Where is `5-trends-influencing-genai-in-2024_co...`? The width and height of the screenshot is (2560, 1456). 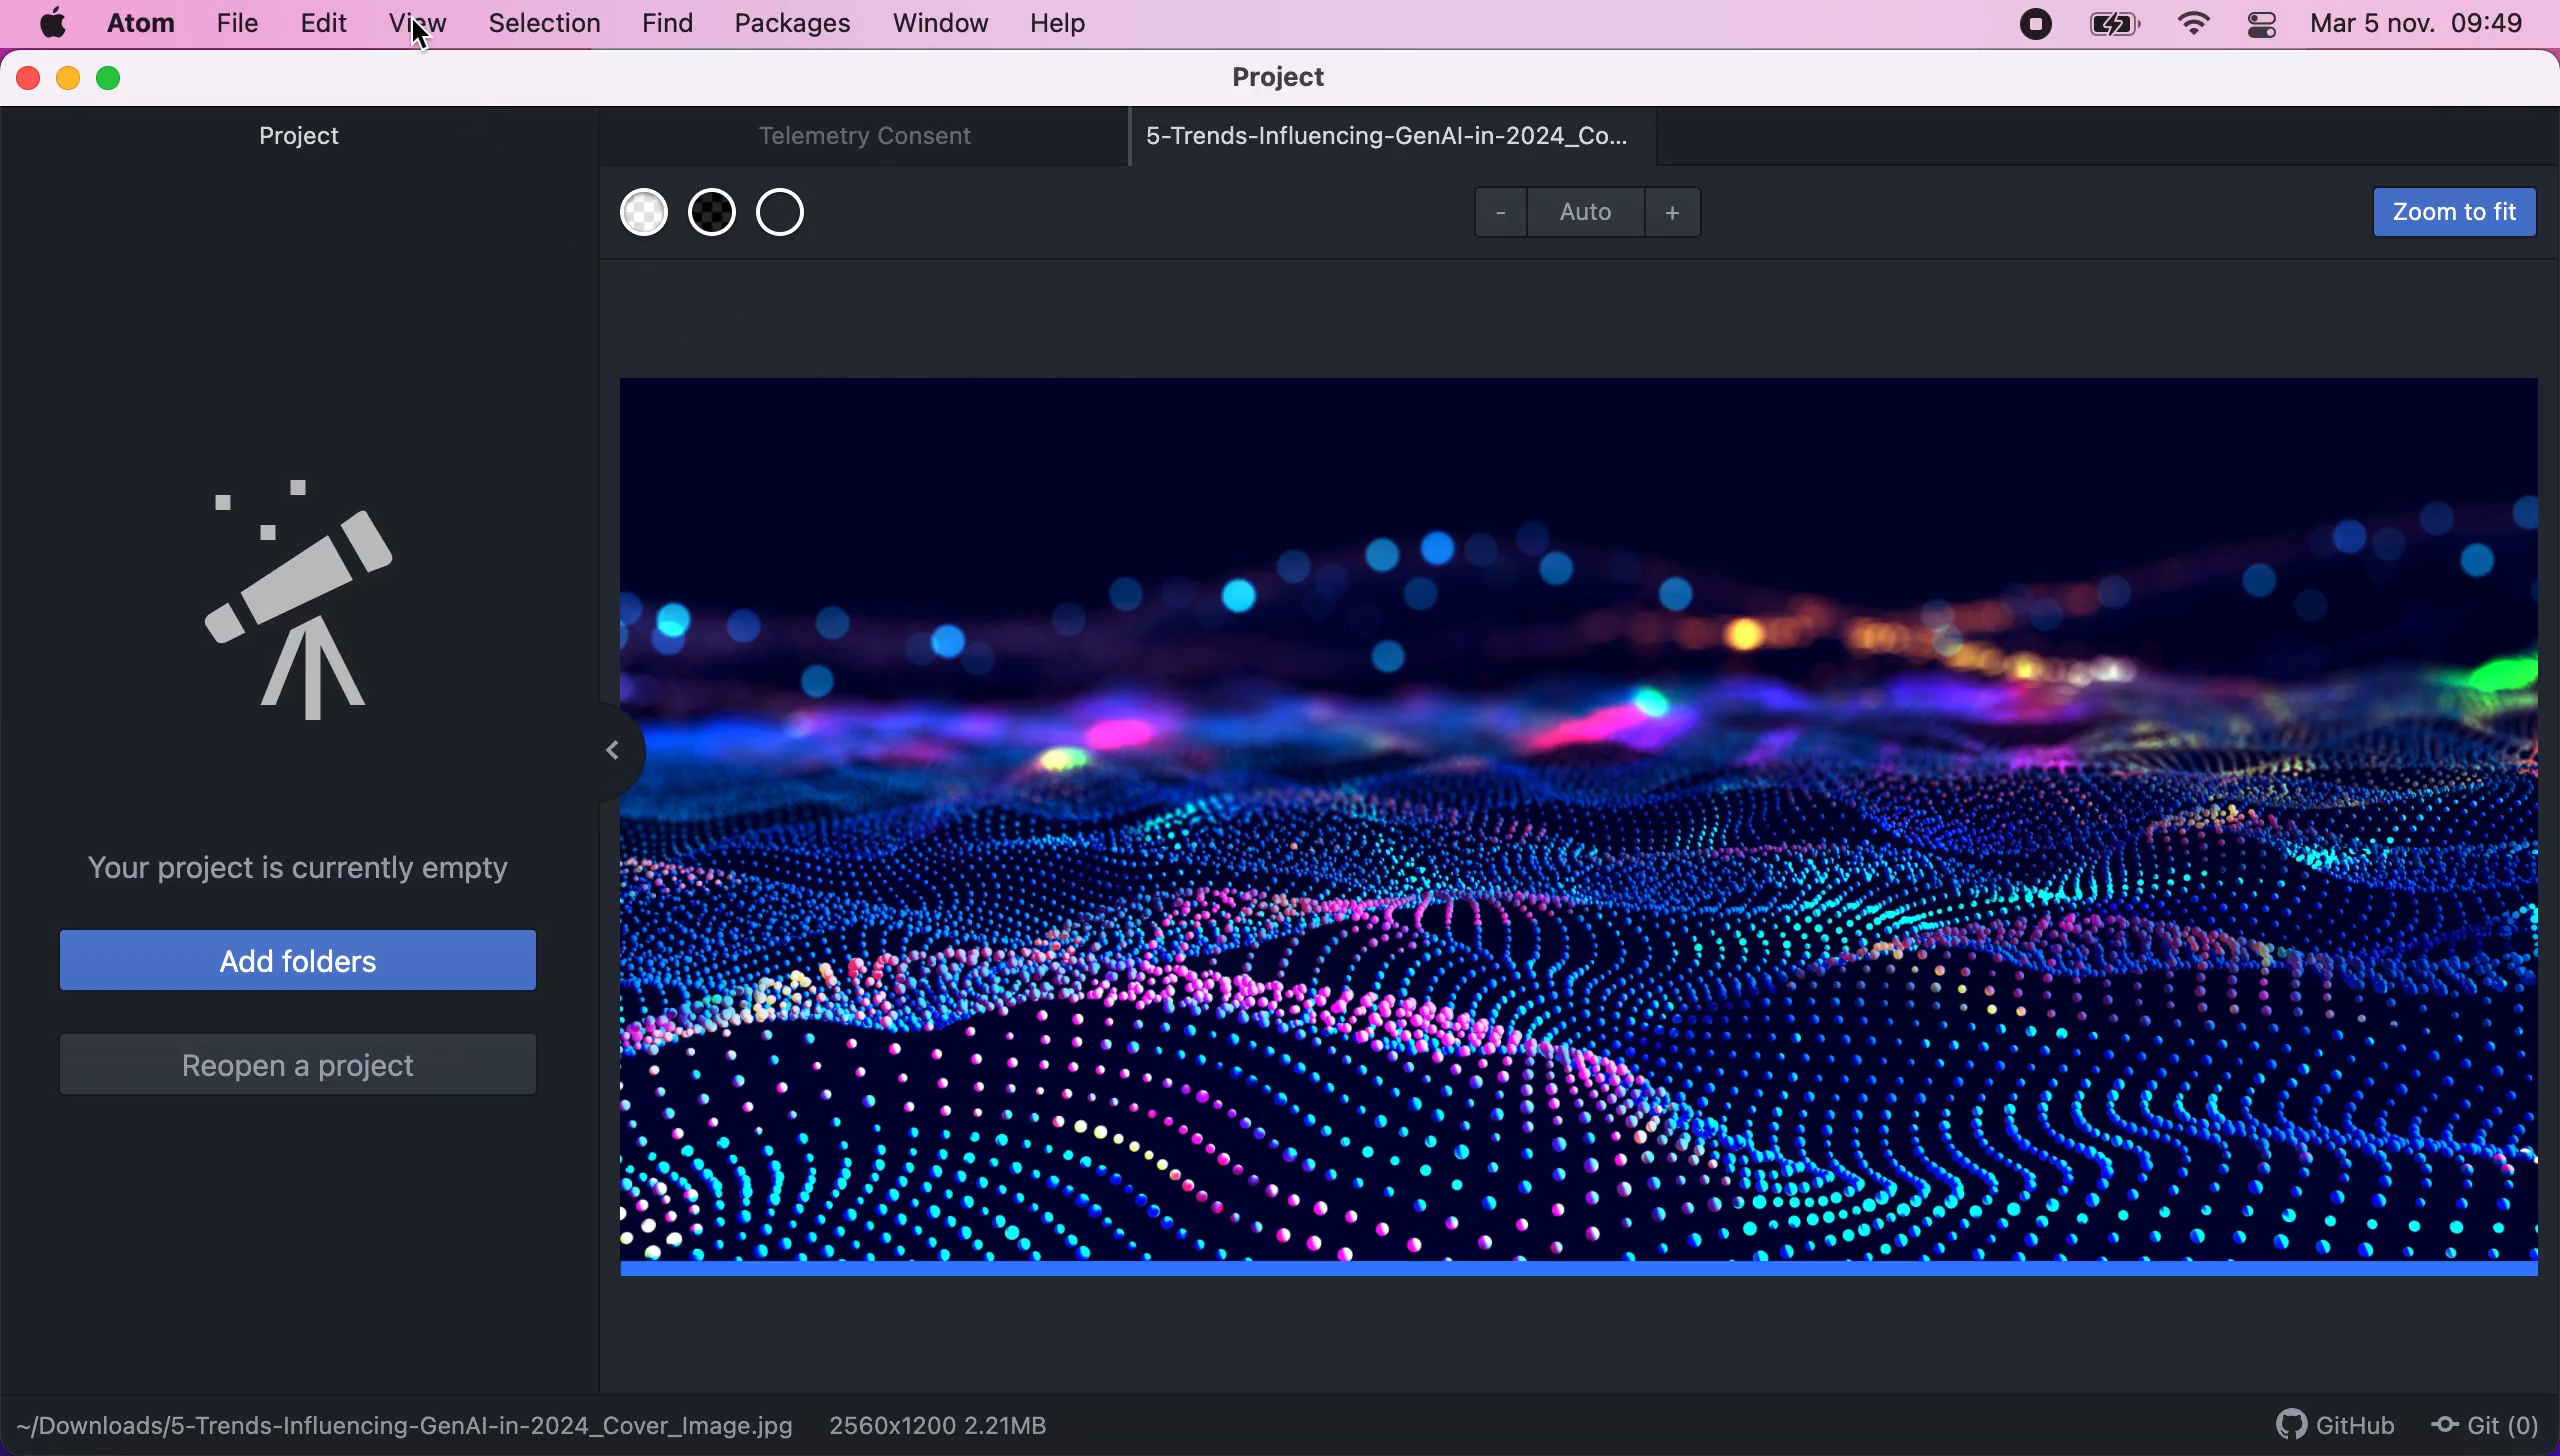
5-trends-influencing-genai-in-2024_co... is located at coordinates (1440, 139).